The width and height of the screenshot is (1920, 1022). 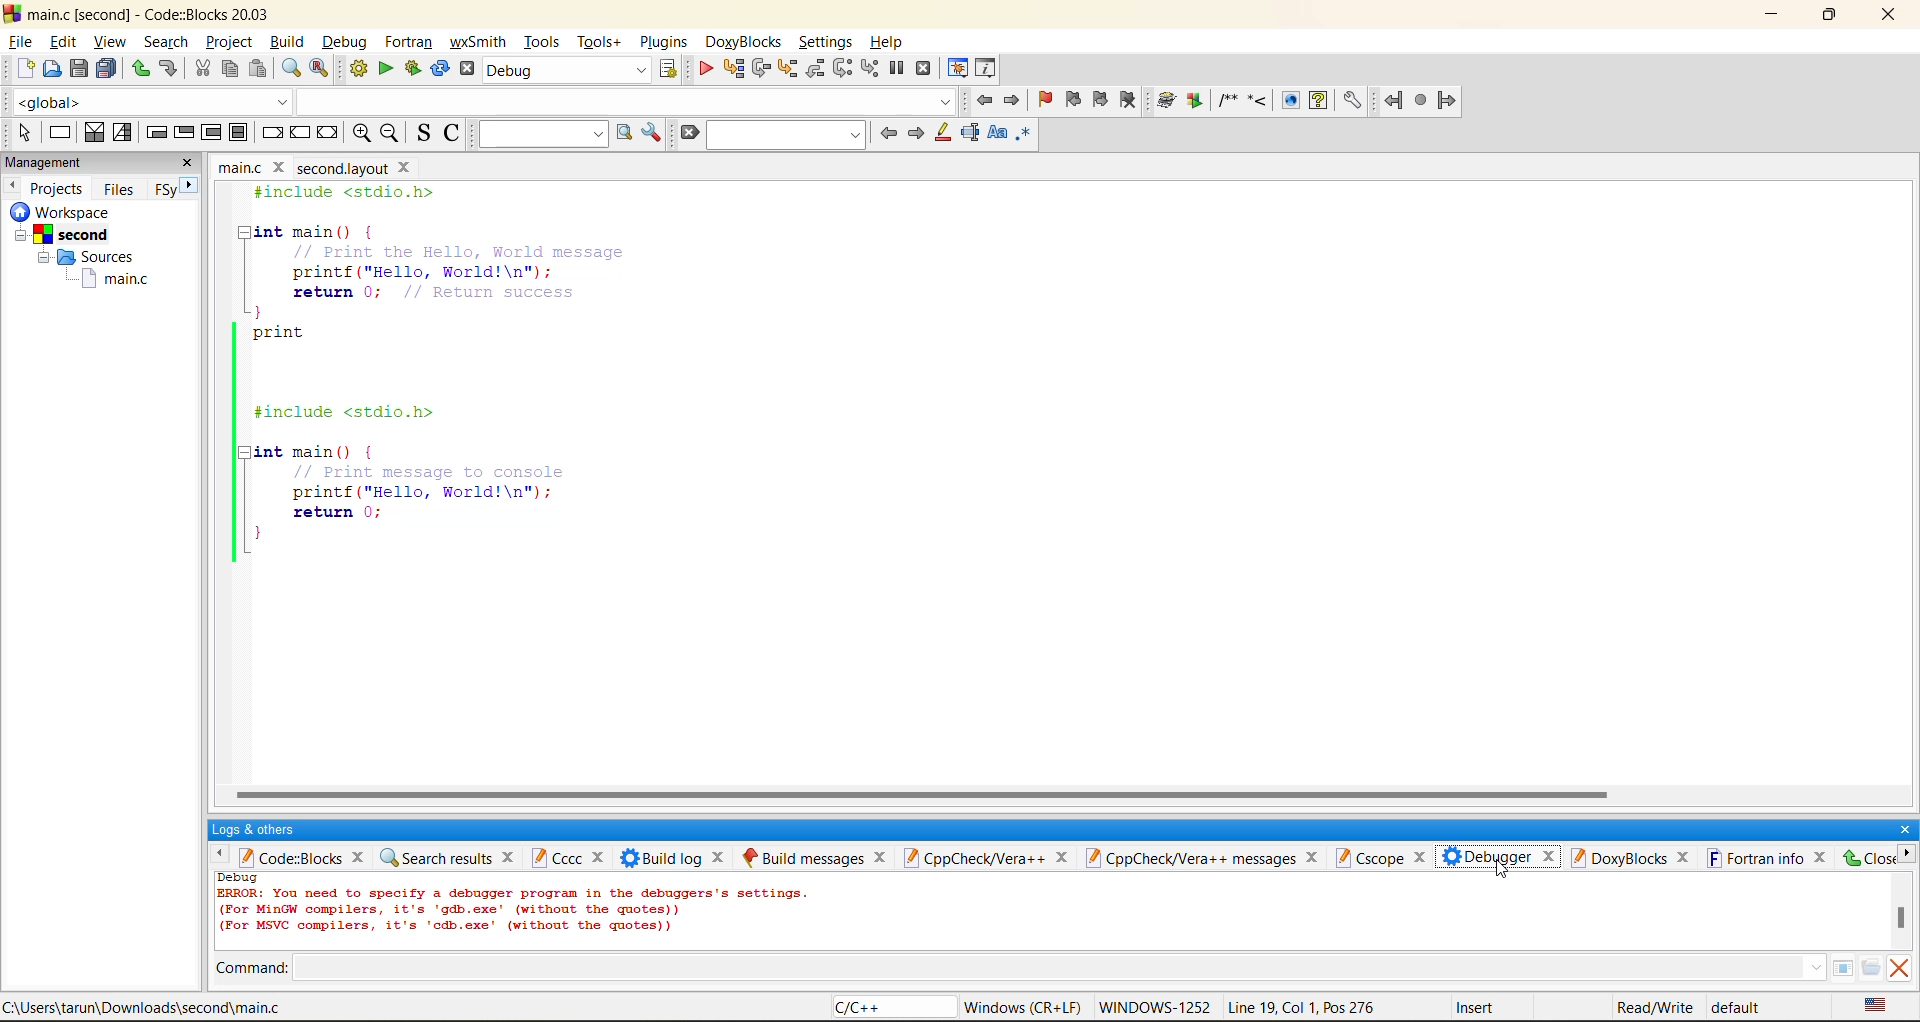 What do you see at coordinates (153, 133) in the screenshot?
I see `entry condition loop` at bounding box center [153, 133].